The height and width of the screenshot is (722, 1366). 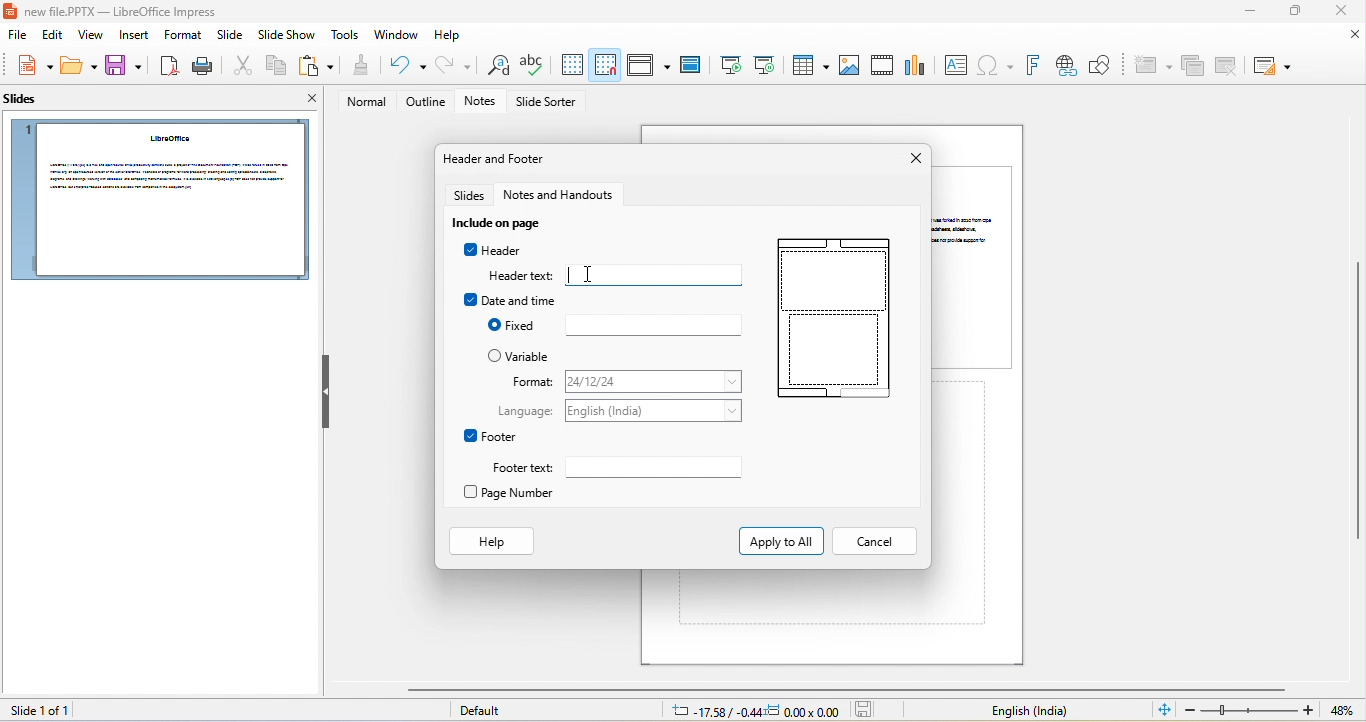 What do you see at coordinates (50, 37) in the screenshot?
I see `edit` at bounding box center [50, 37].